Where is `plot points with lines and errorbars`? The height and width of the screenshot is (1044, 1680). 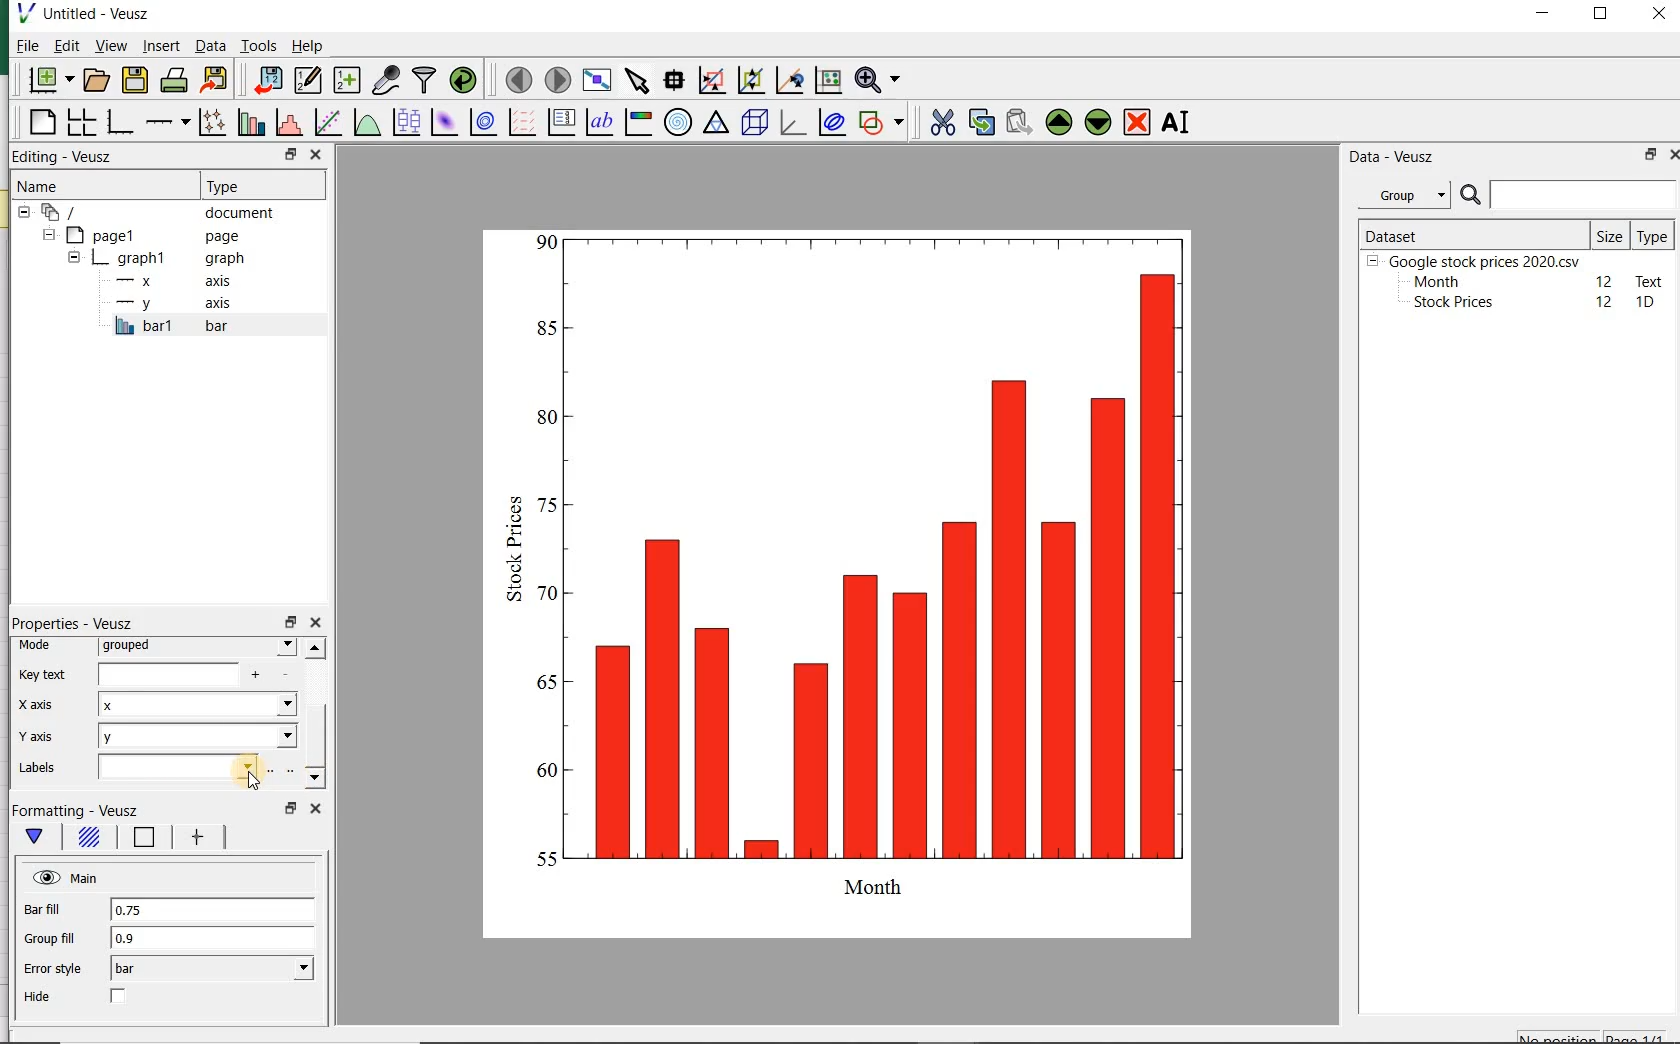 plot points with lines and errorbars is located at coordinates (208, 124).